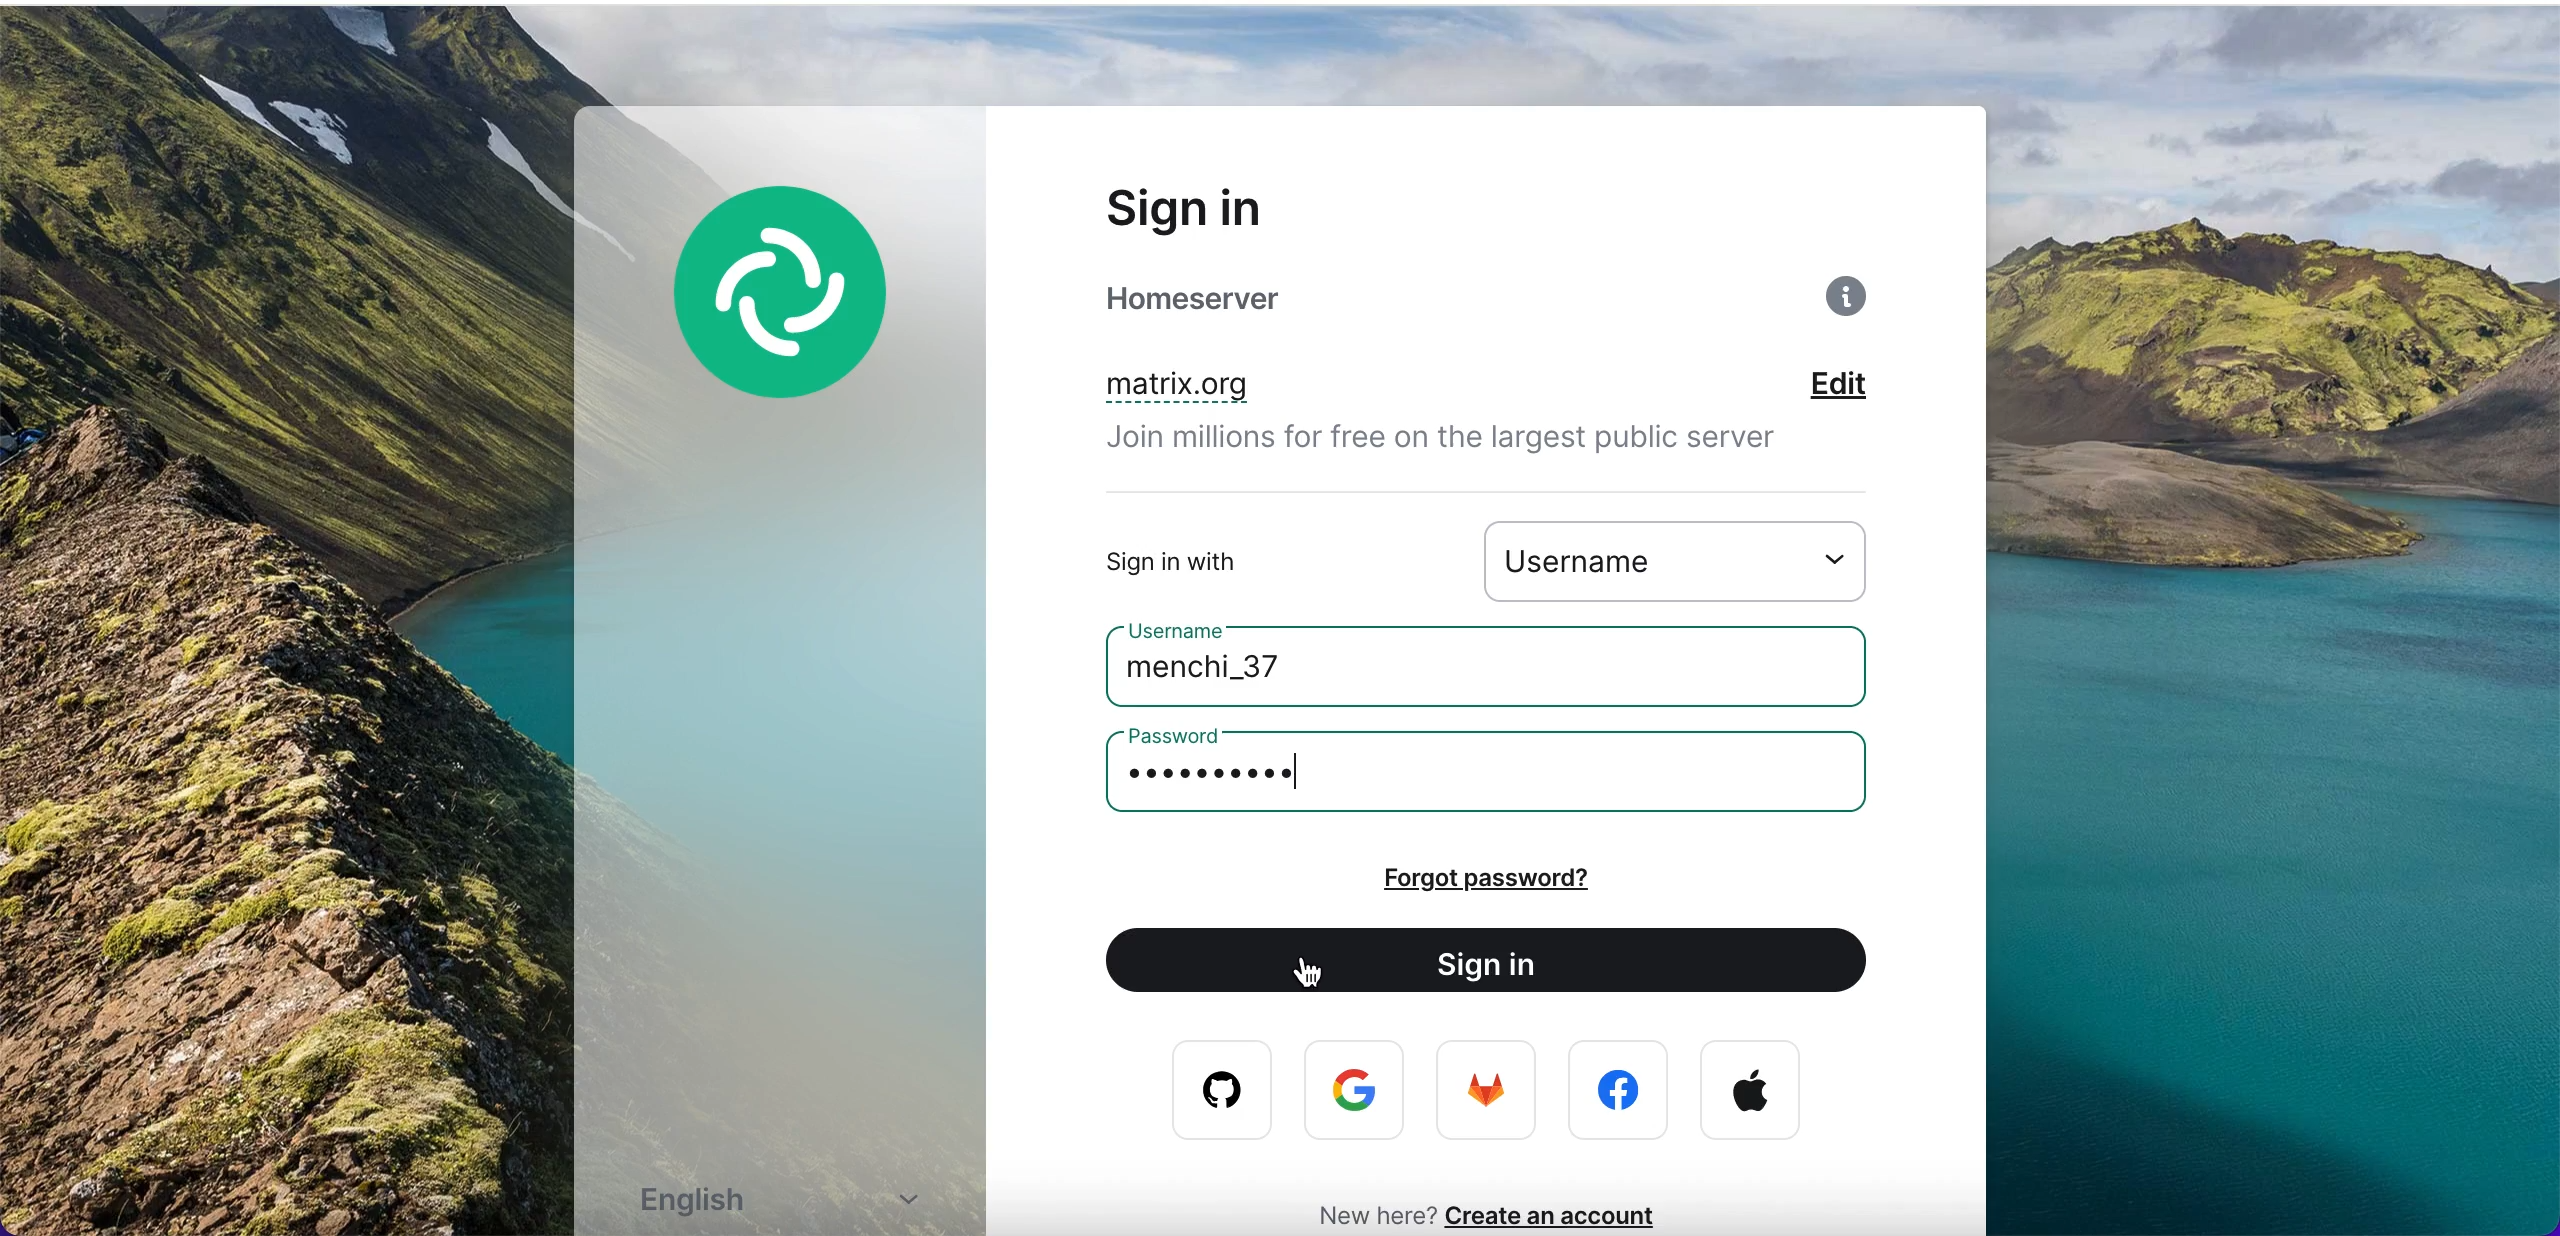 This screenshot has height=1236, width=2560. I want to click on facebook logo, so click(1623, 1091).